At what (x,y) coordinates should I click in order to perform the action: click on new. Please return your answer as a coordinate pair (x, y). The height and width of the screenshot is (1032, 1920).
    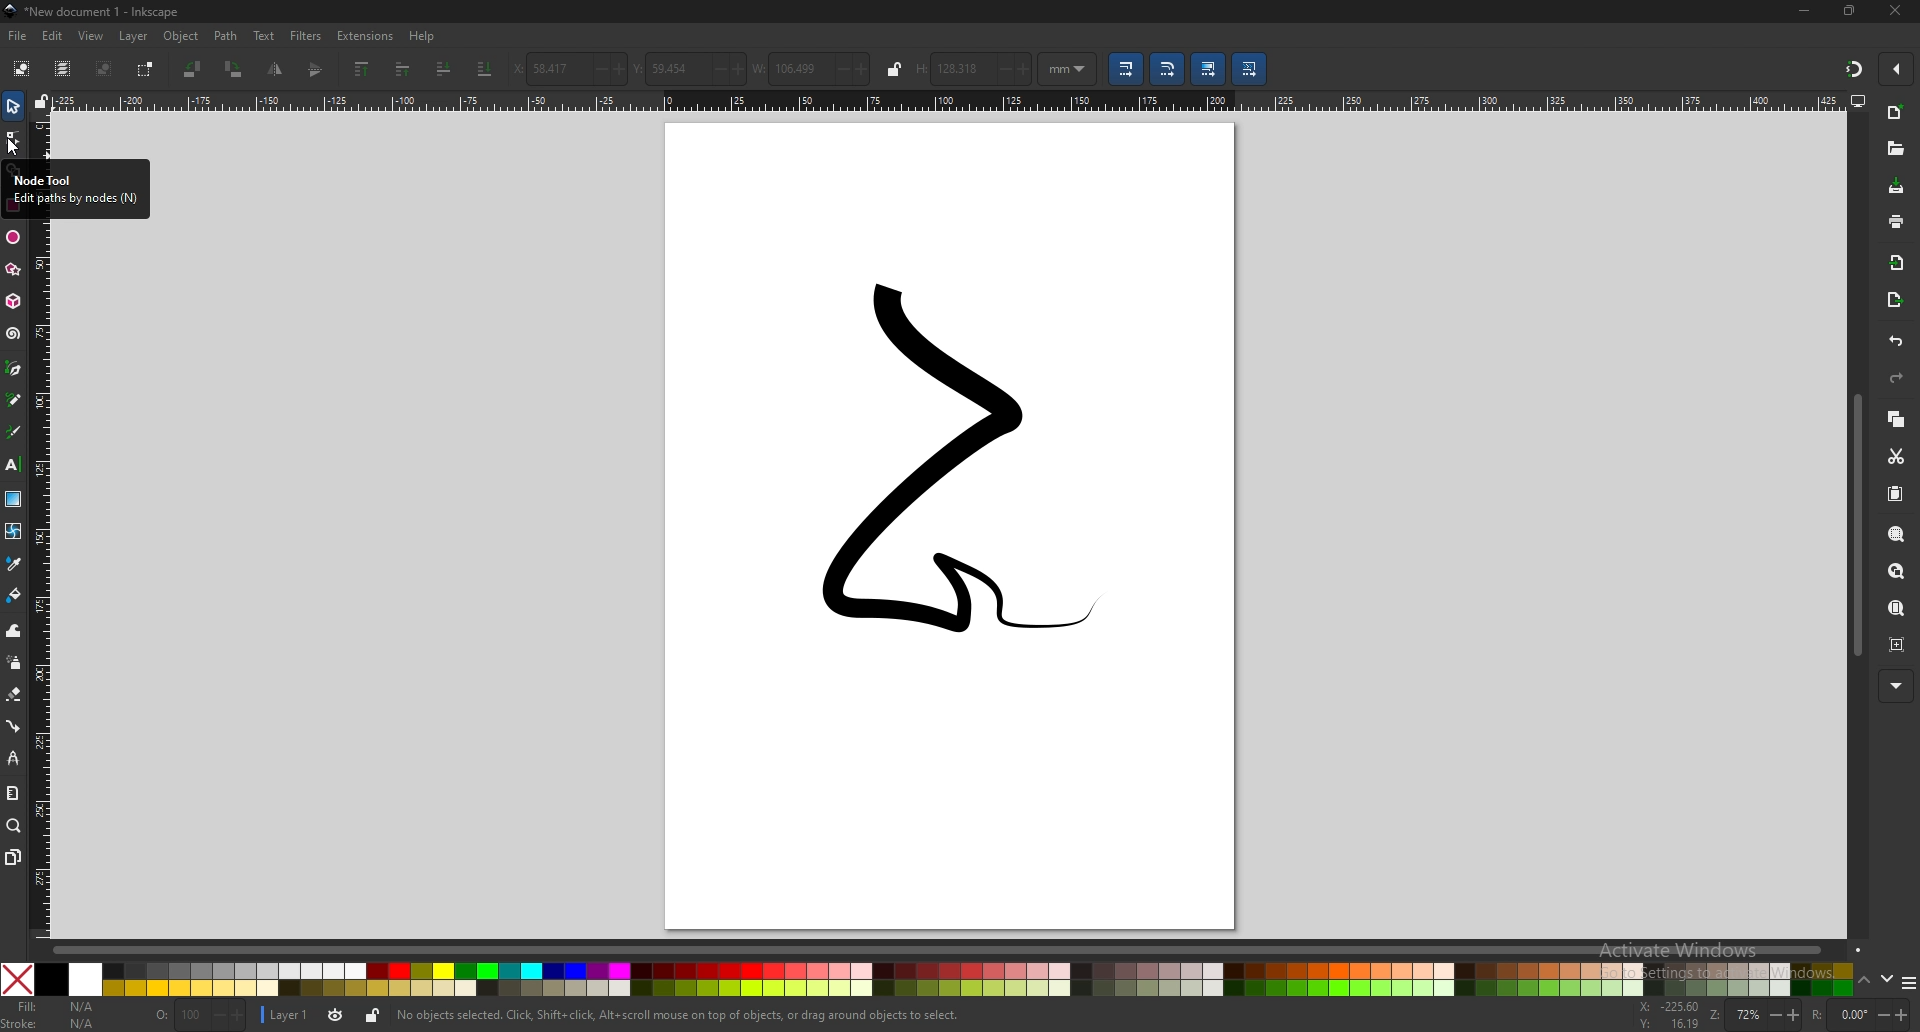
    Looking at the image, I should click on (1896, 114).